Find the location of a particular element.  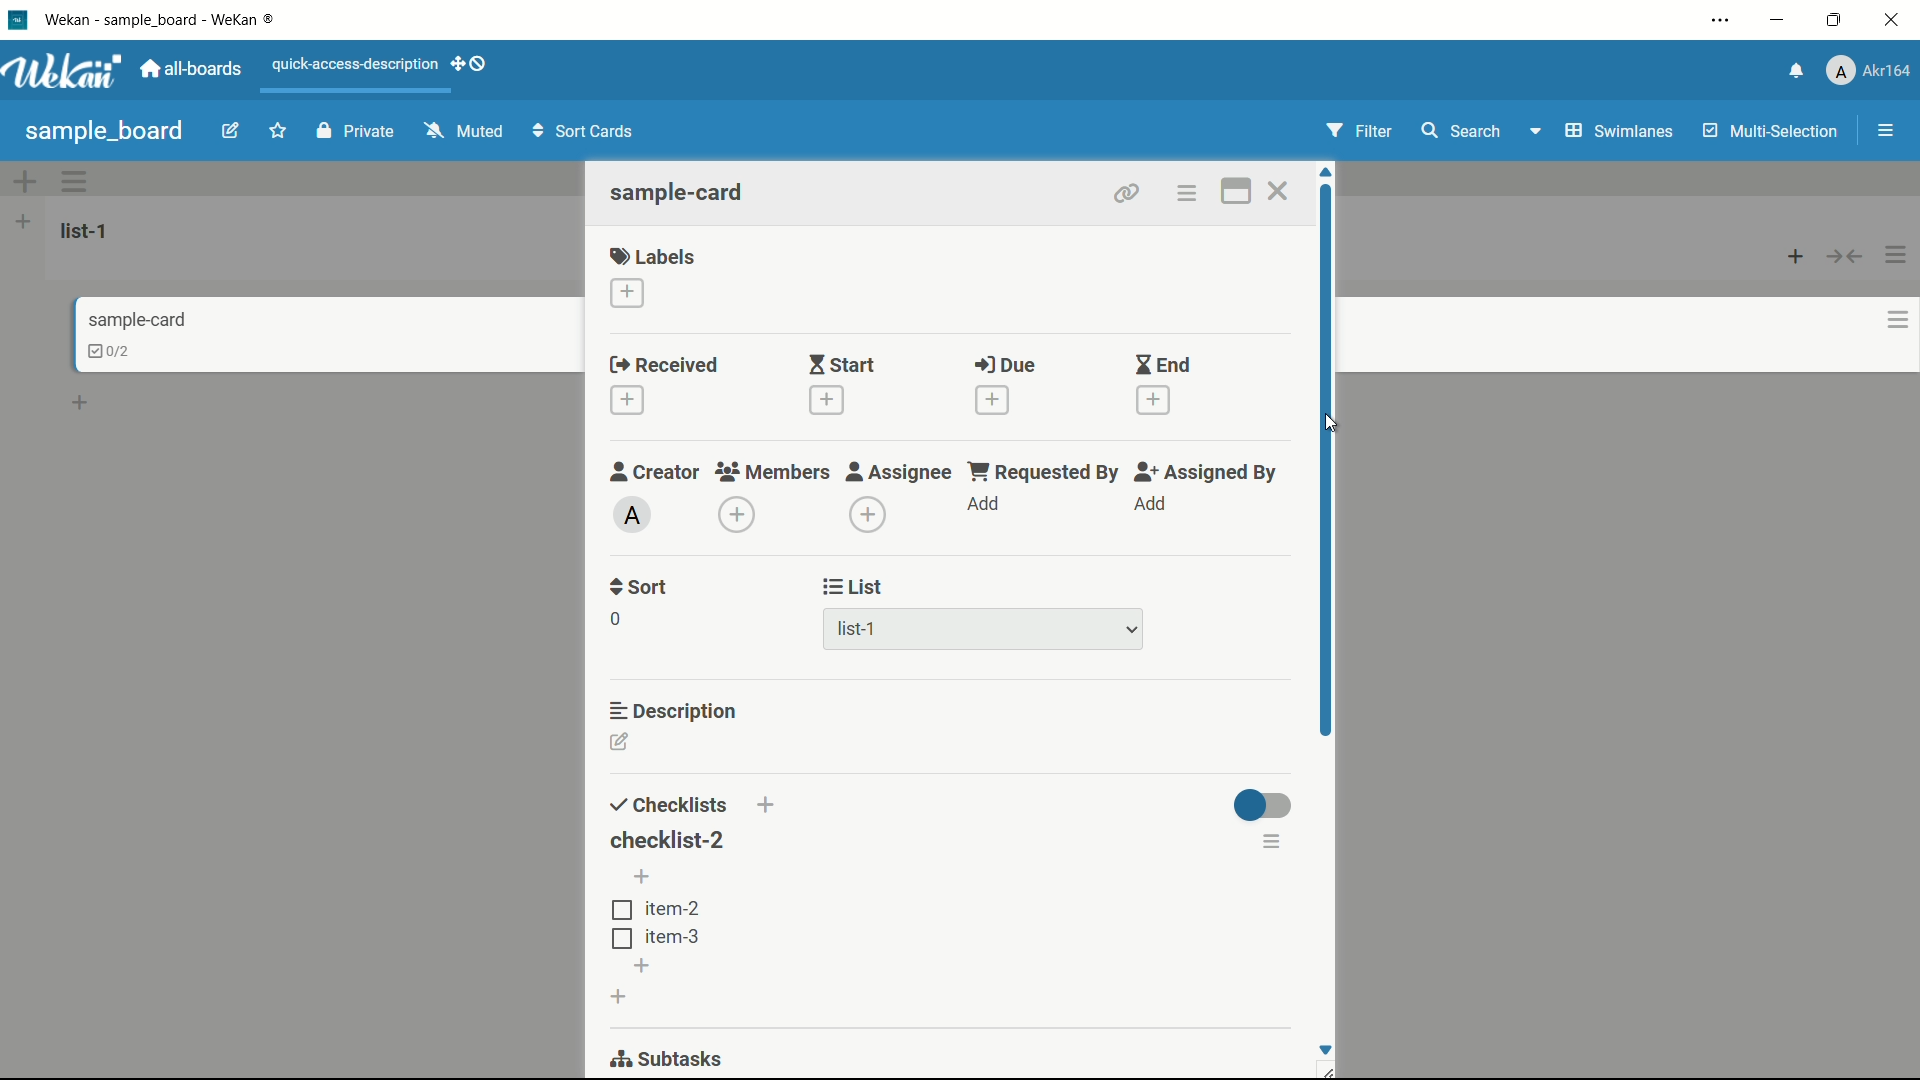

list actions is located at coordinates (1898, 254).